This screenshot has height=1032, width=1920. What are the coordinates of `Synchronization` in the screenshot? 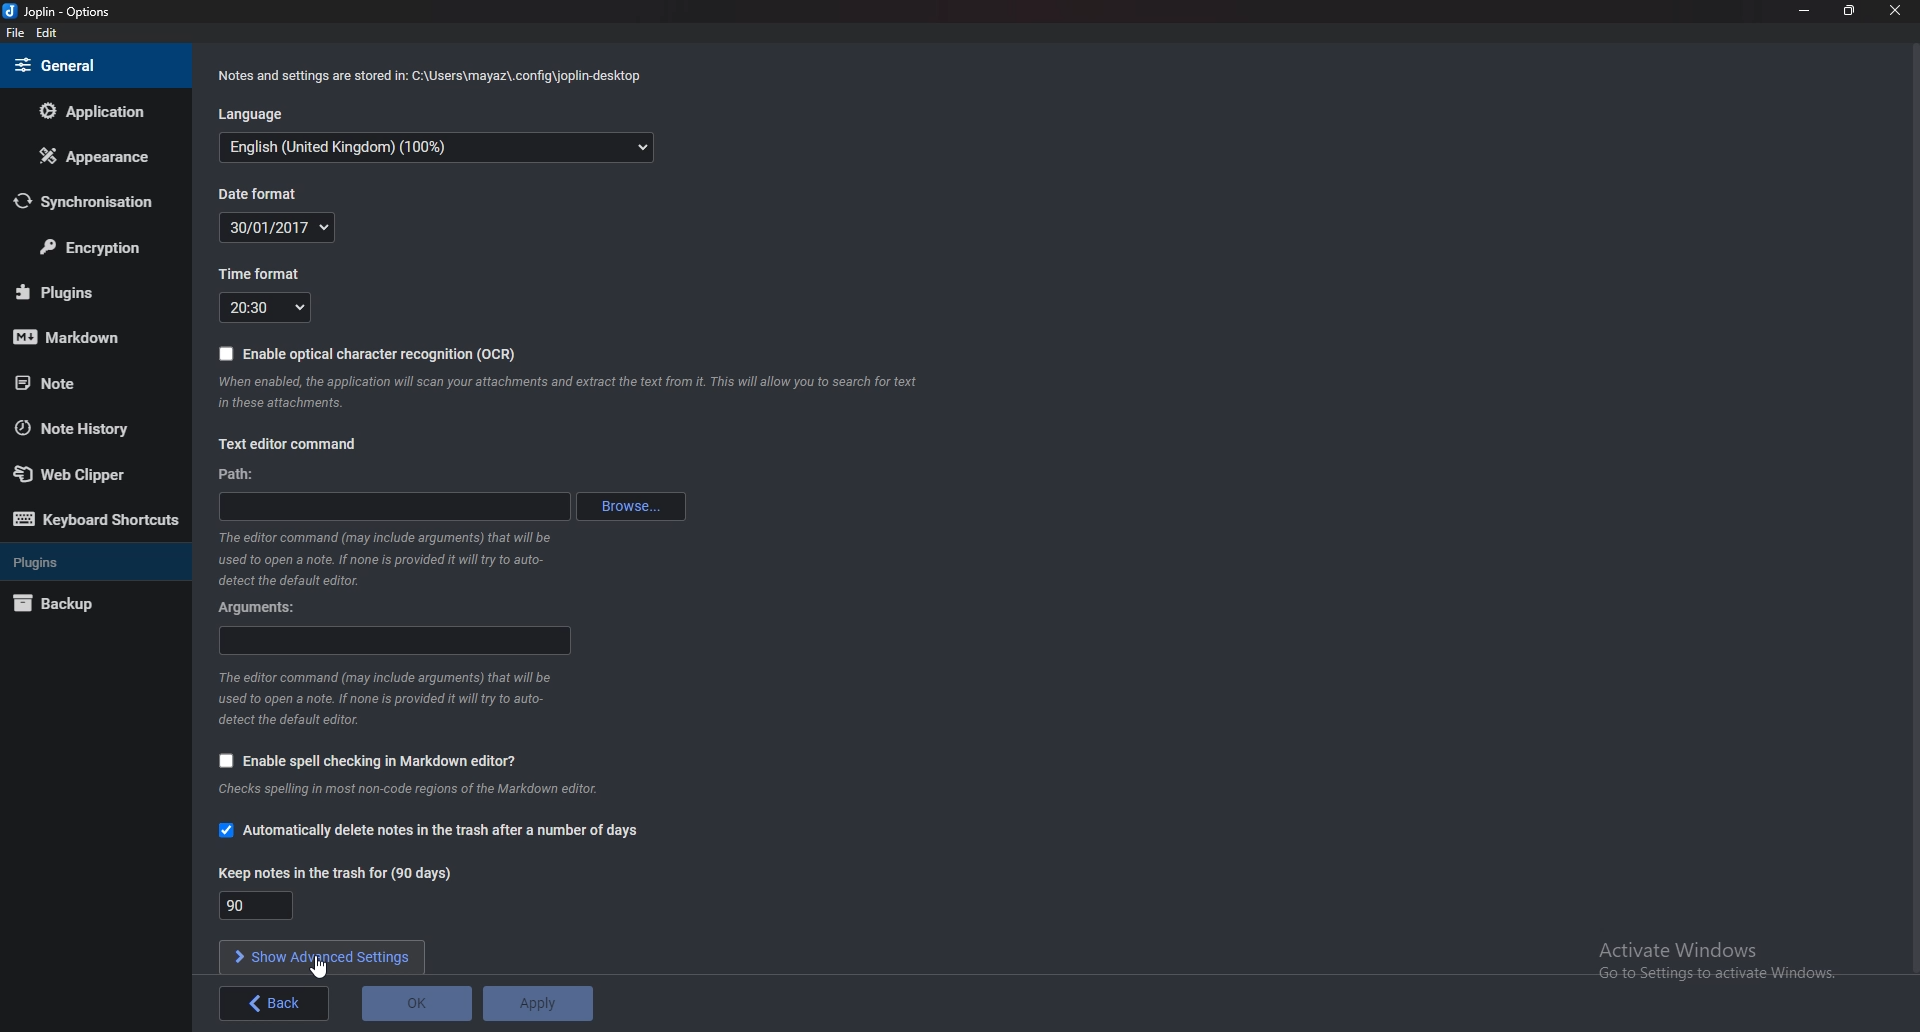 It's located at (84, 202).